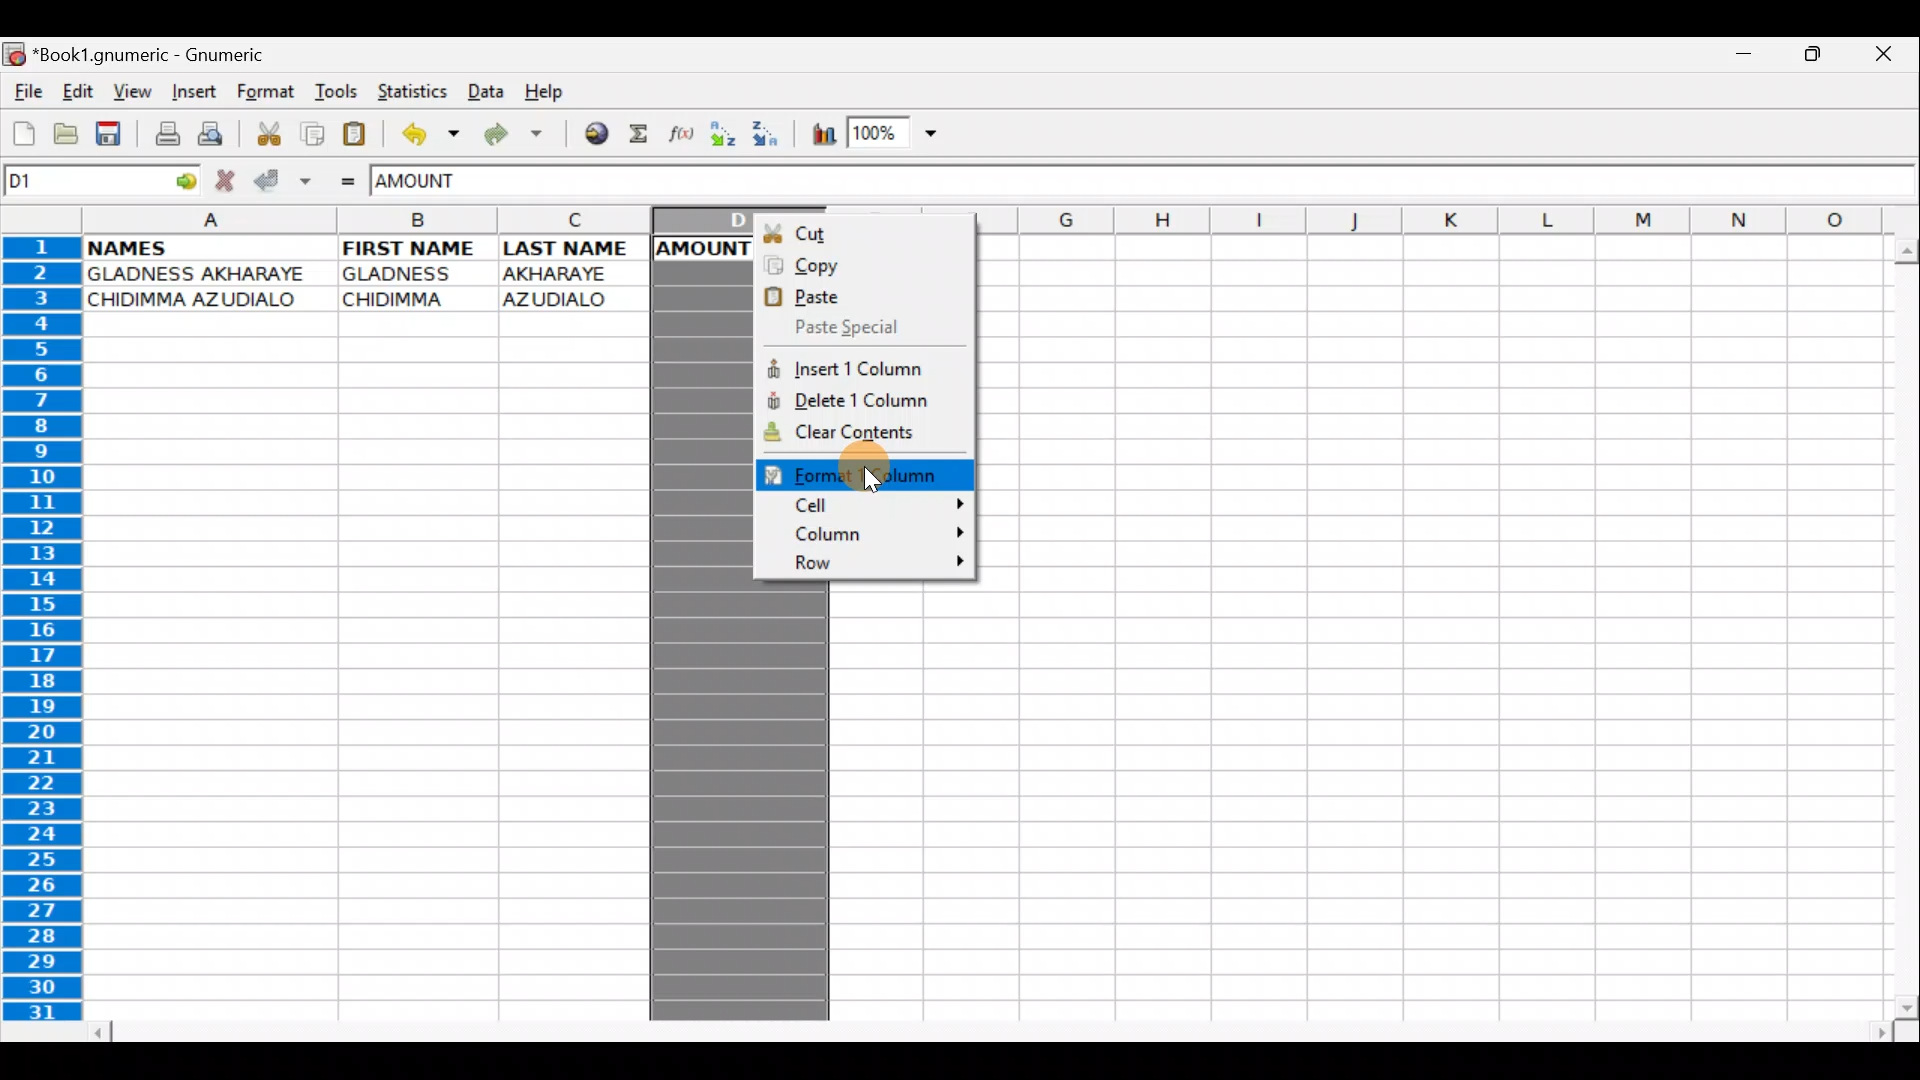 The width and height of the screenshot is (1920, 1080). I want to click on Close, so click(1885, 52).